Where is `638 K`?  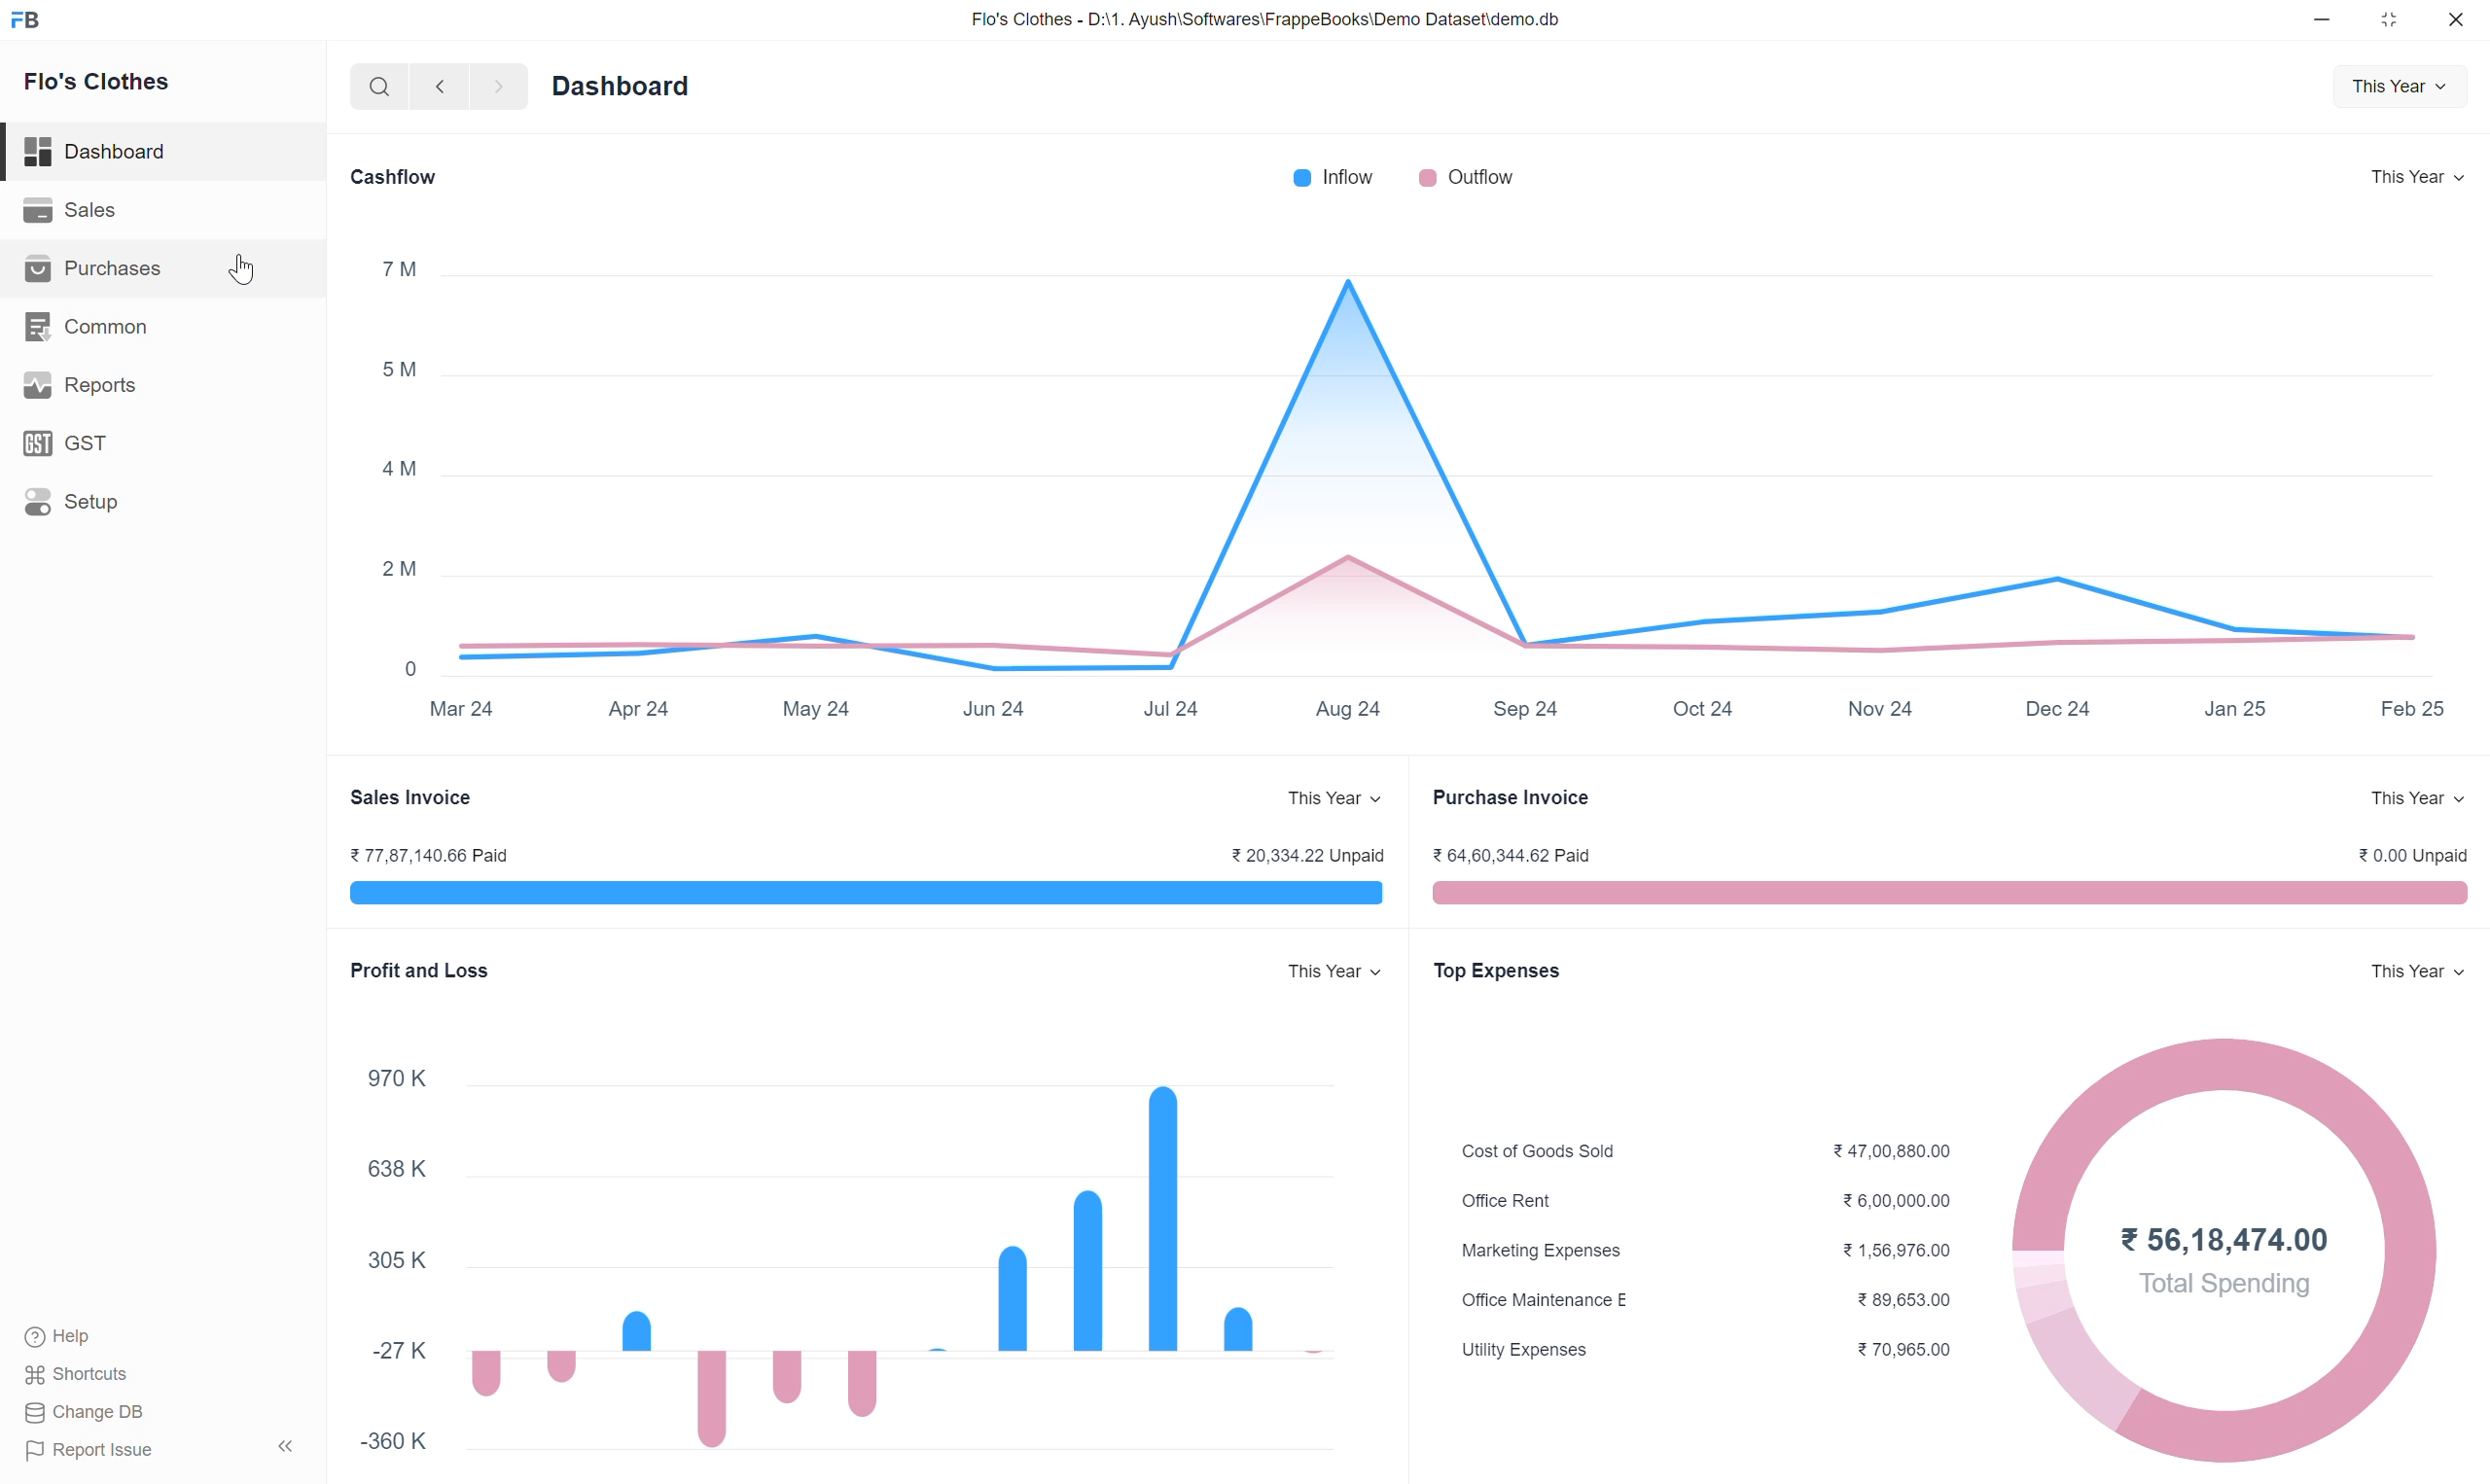 638 K is located at coordinates (398, 1168).